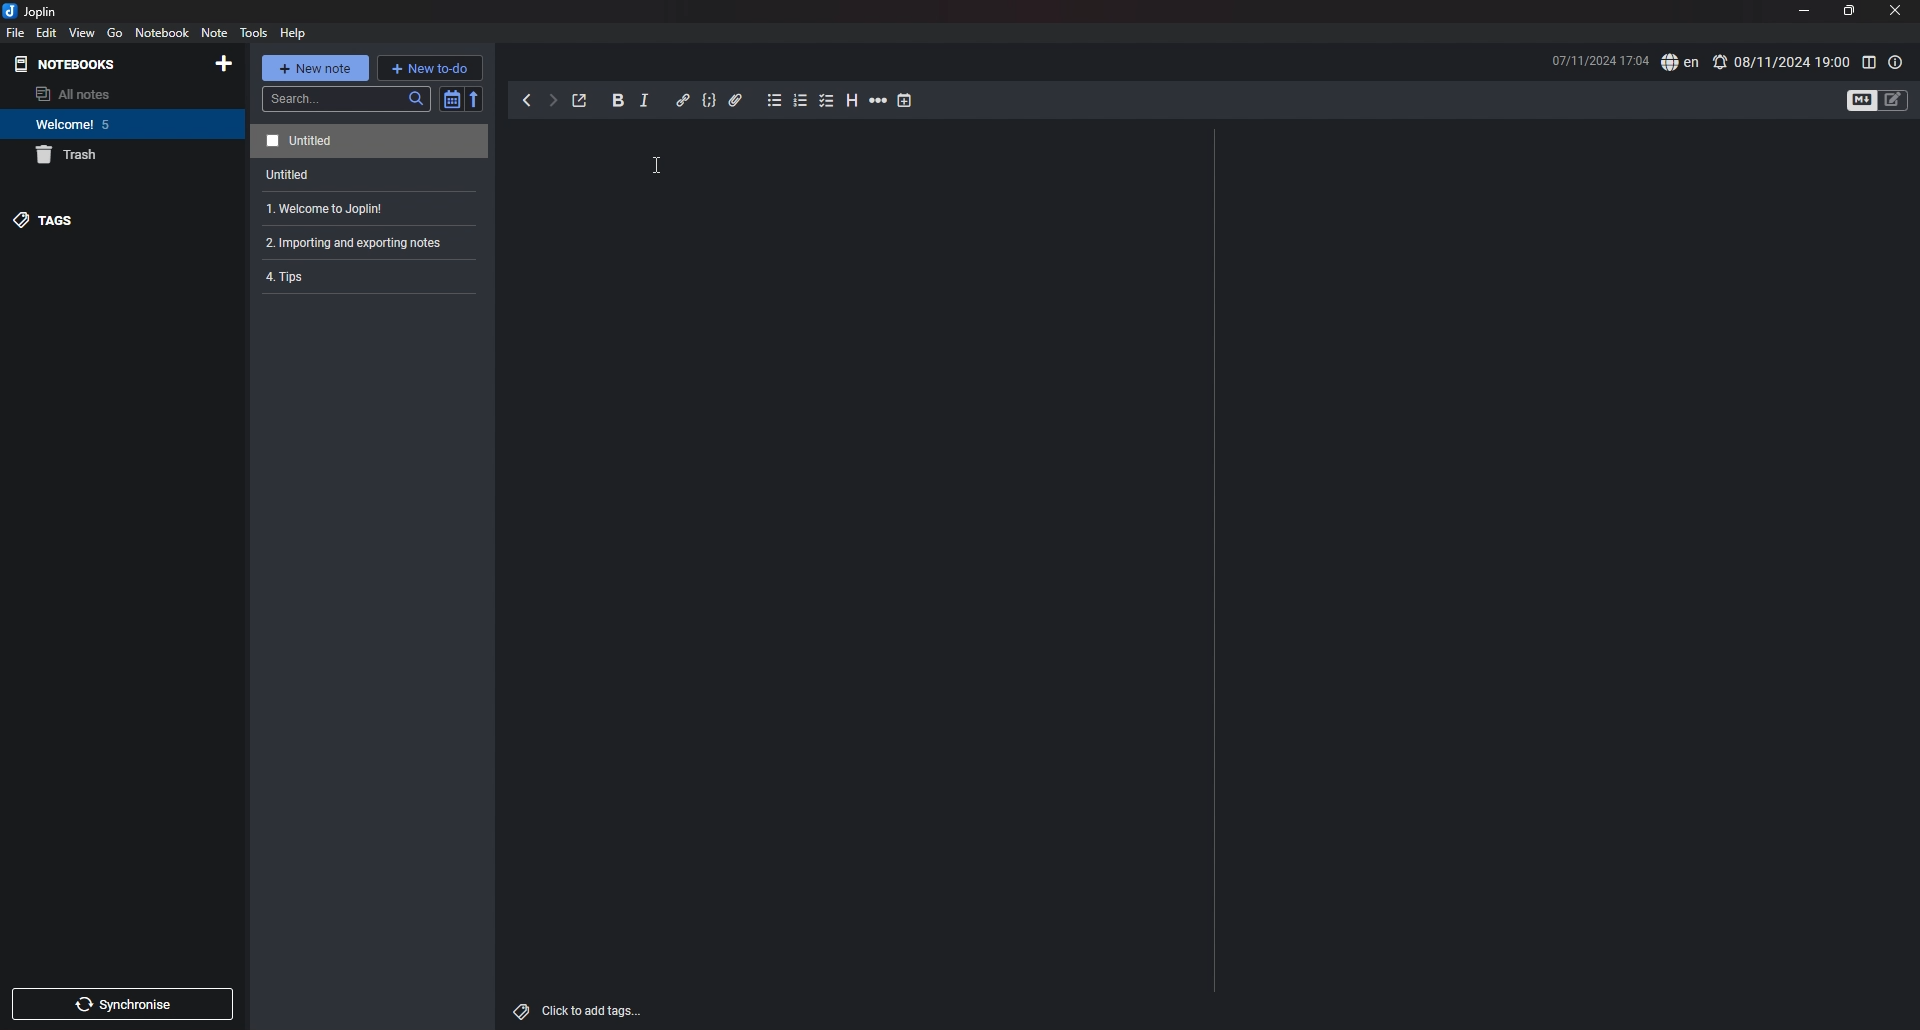  What do you see at coordinates (122, 1003) in the screenshot?
I see `sync` at bounding box center [122, 1003].